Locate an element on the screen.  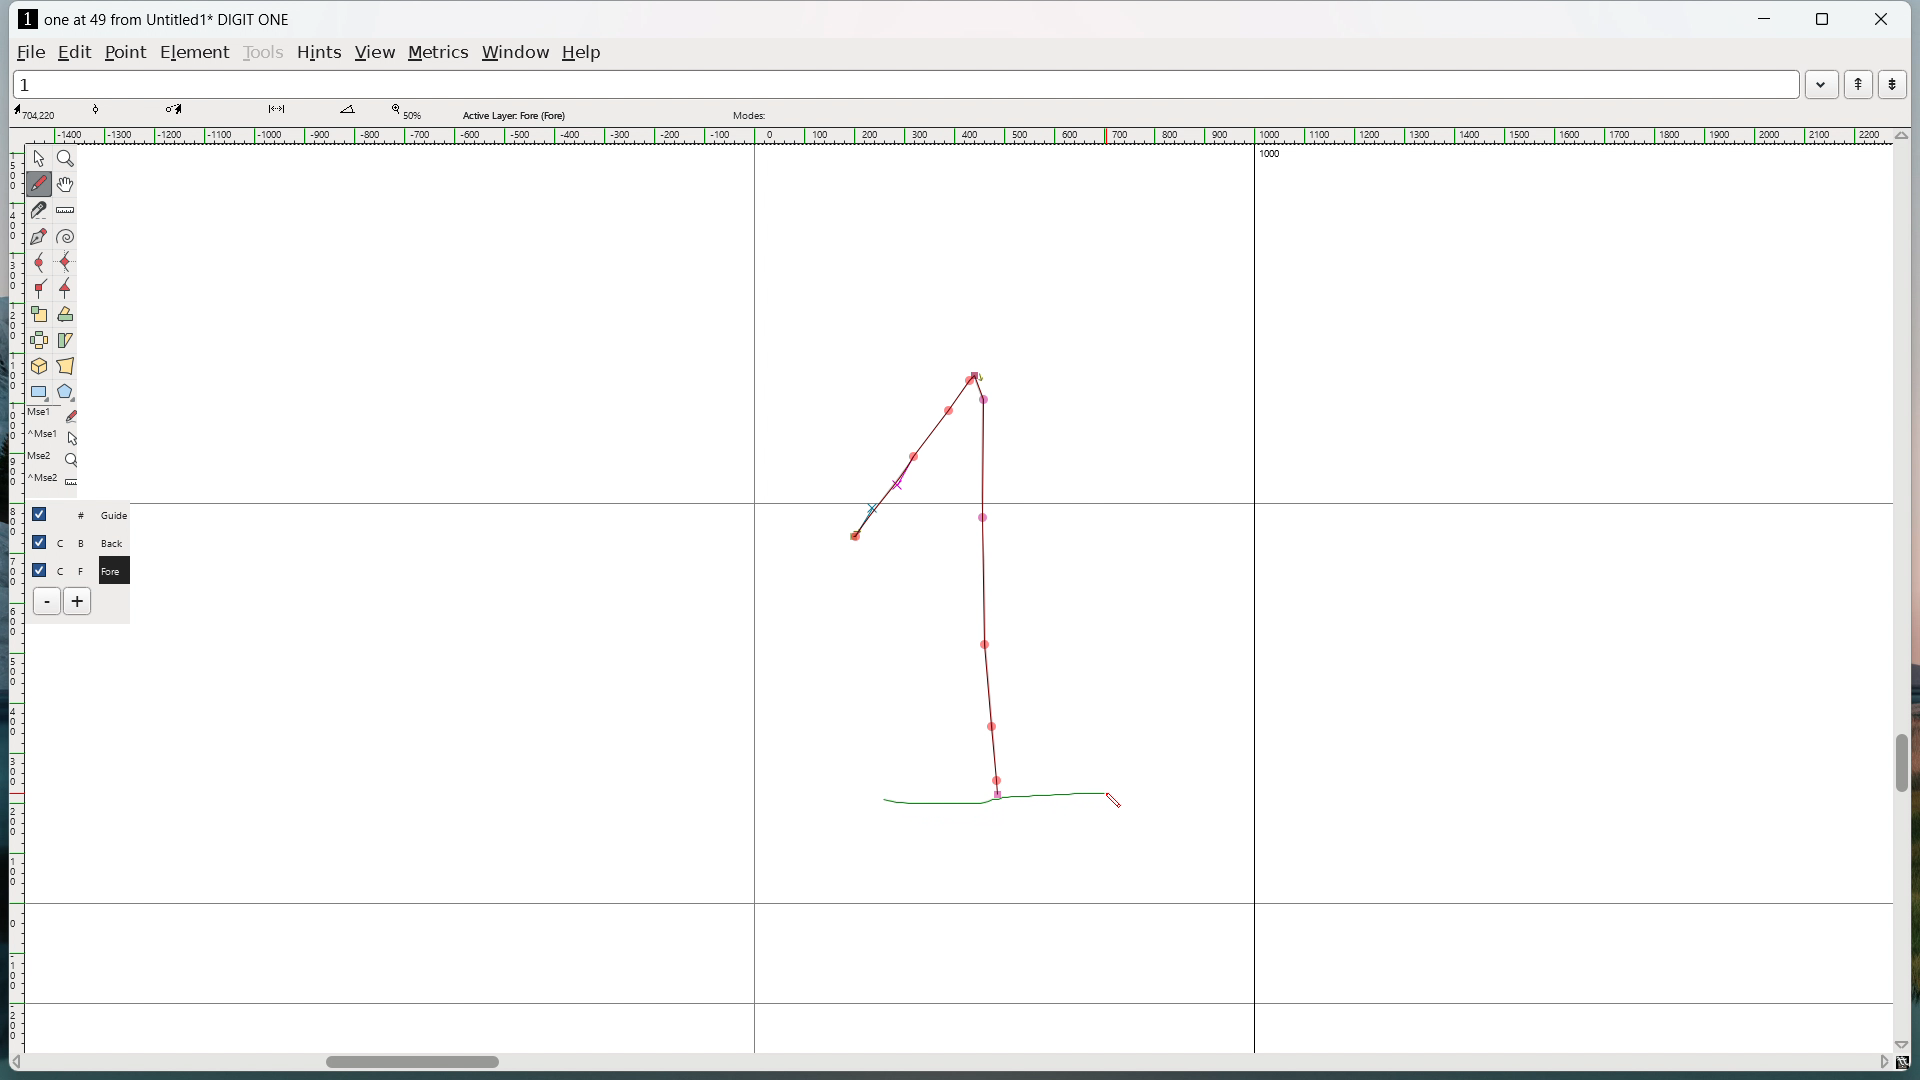
flip the selection is located at coordinates (40, 340).